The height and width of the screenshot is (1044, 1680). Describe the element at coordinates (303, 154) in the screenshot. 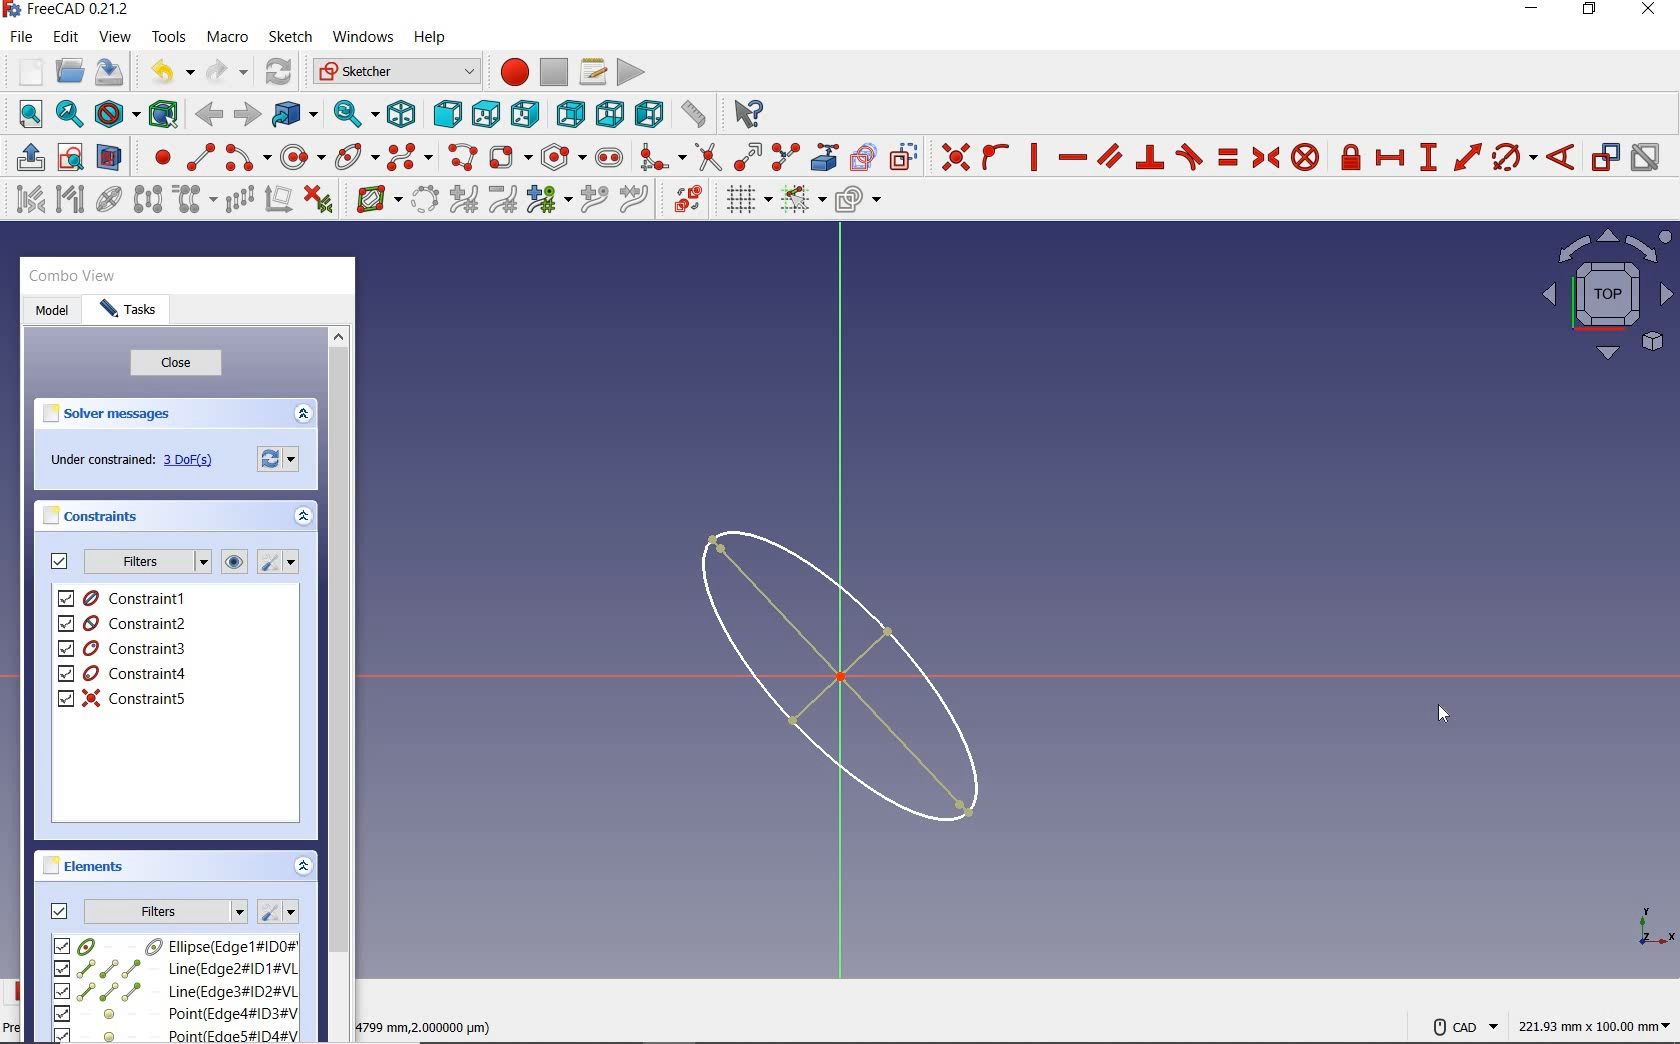

I see `create circle` at that location.